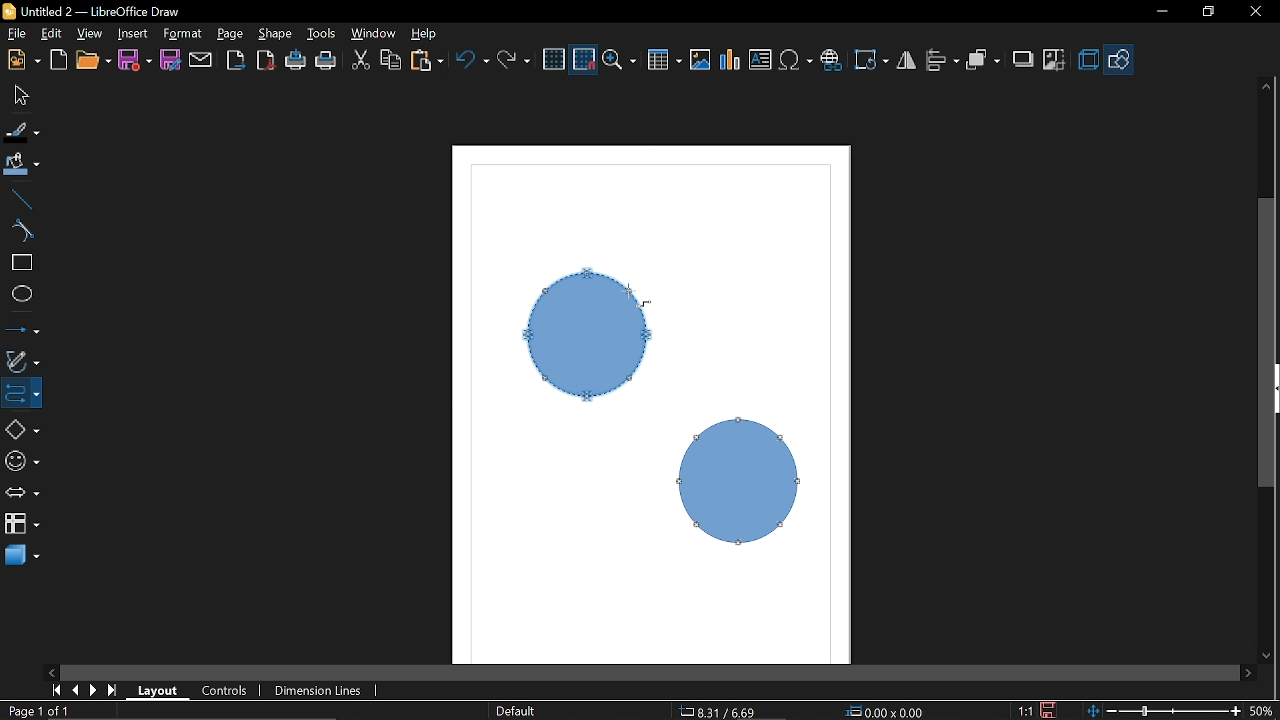 This screenshot has height=720, width=1280. Describe the element at coordinates (942, 62) in the screenshot. I see `Allign` at that location.